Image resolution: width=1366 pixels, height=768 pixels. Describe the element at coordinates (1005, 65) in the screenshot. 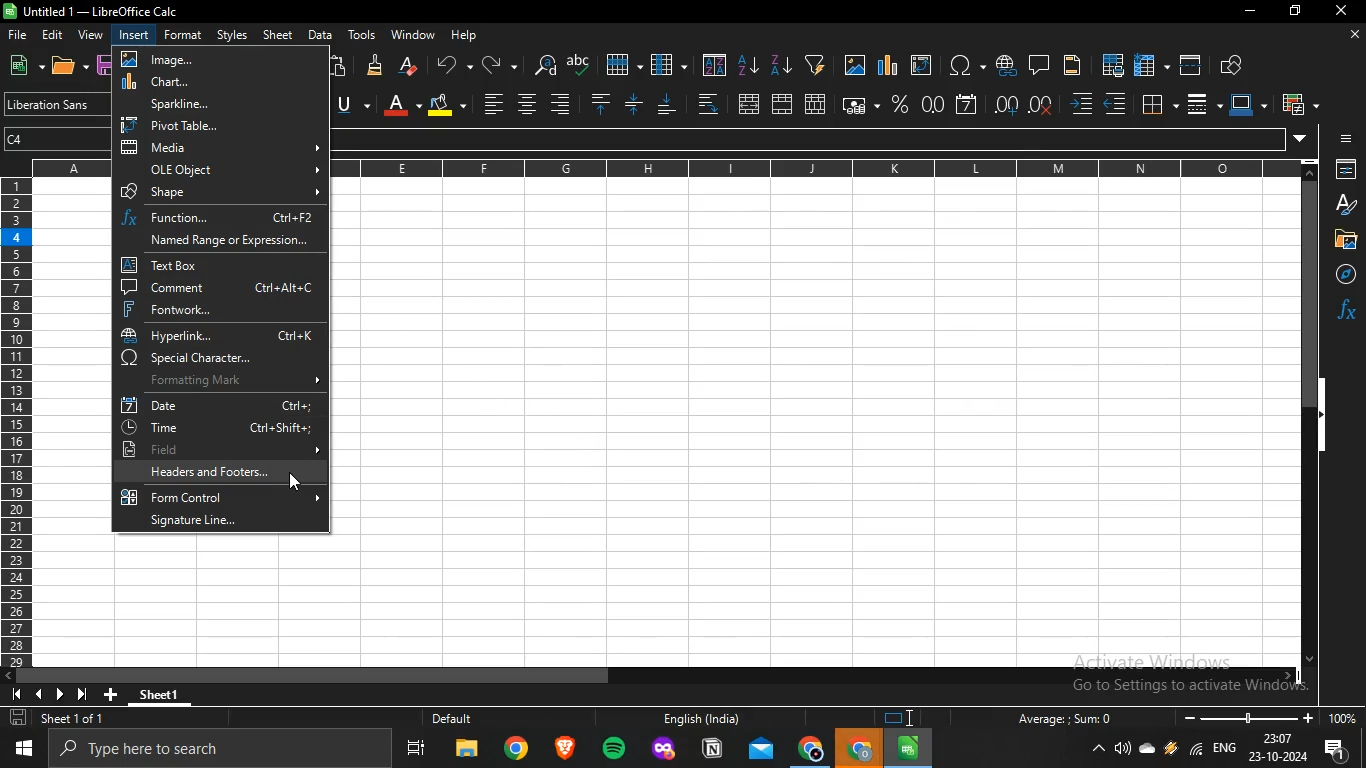

I see `insert hyperlink` at that location.